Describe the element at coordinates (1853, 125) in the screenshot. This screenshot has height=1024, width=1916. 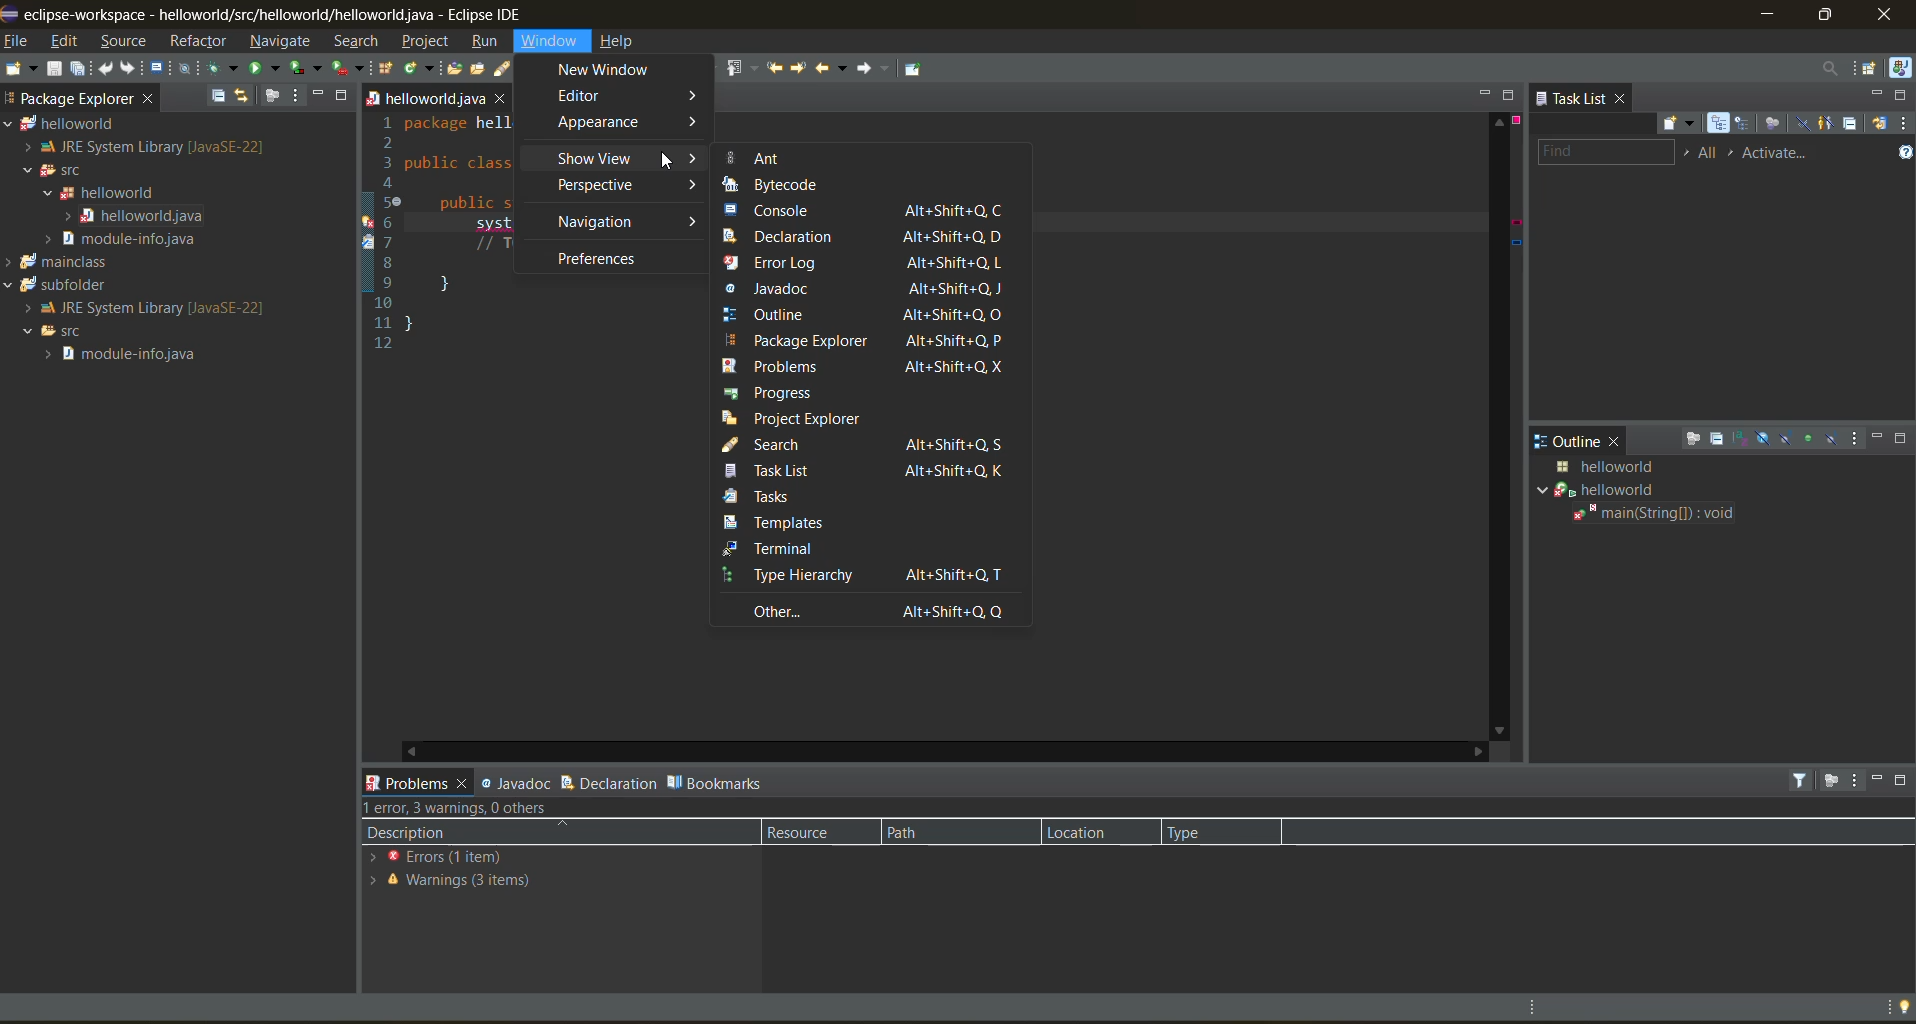
I see `collapse all` at that location.